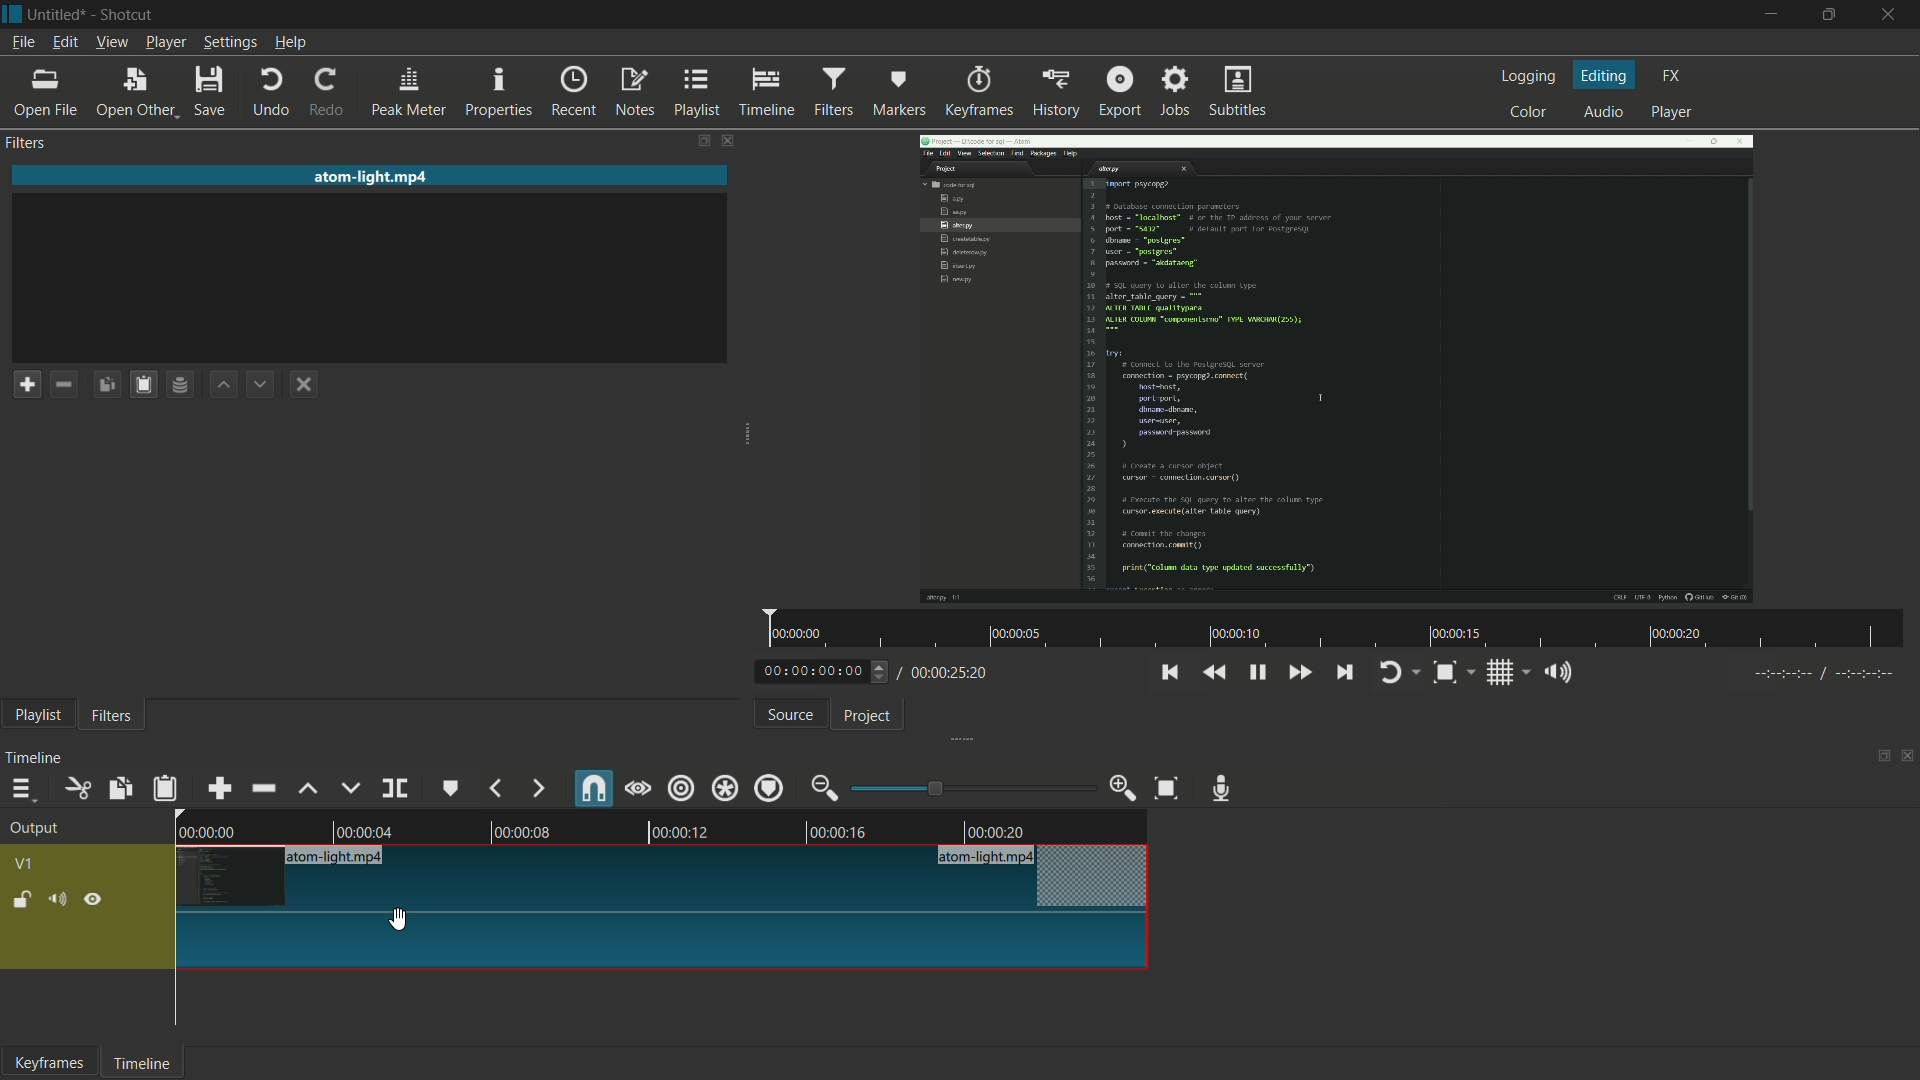 The height and width of the screenshot is (1080, 1920). Describe the element at coordinates (290, 42) in the screenshot. I see `help menu` at that location.